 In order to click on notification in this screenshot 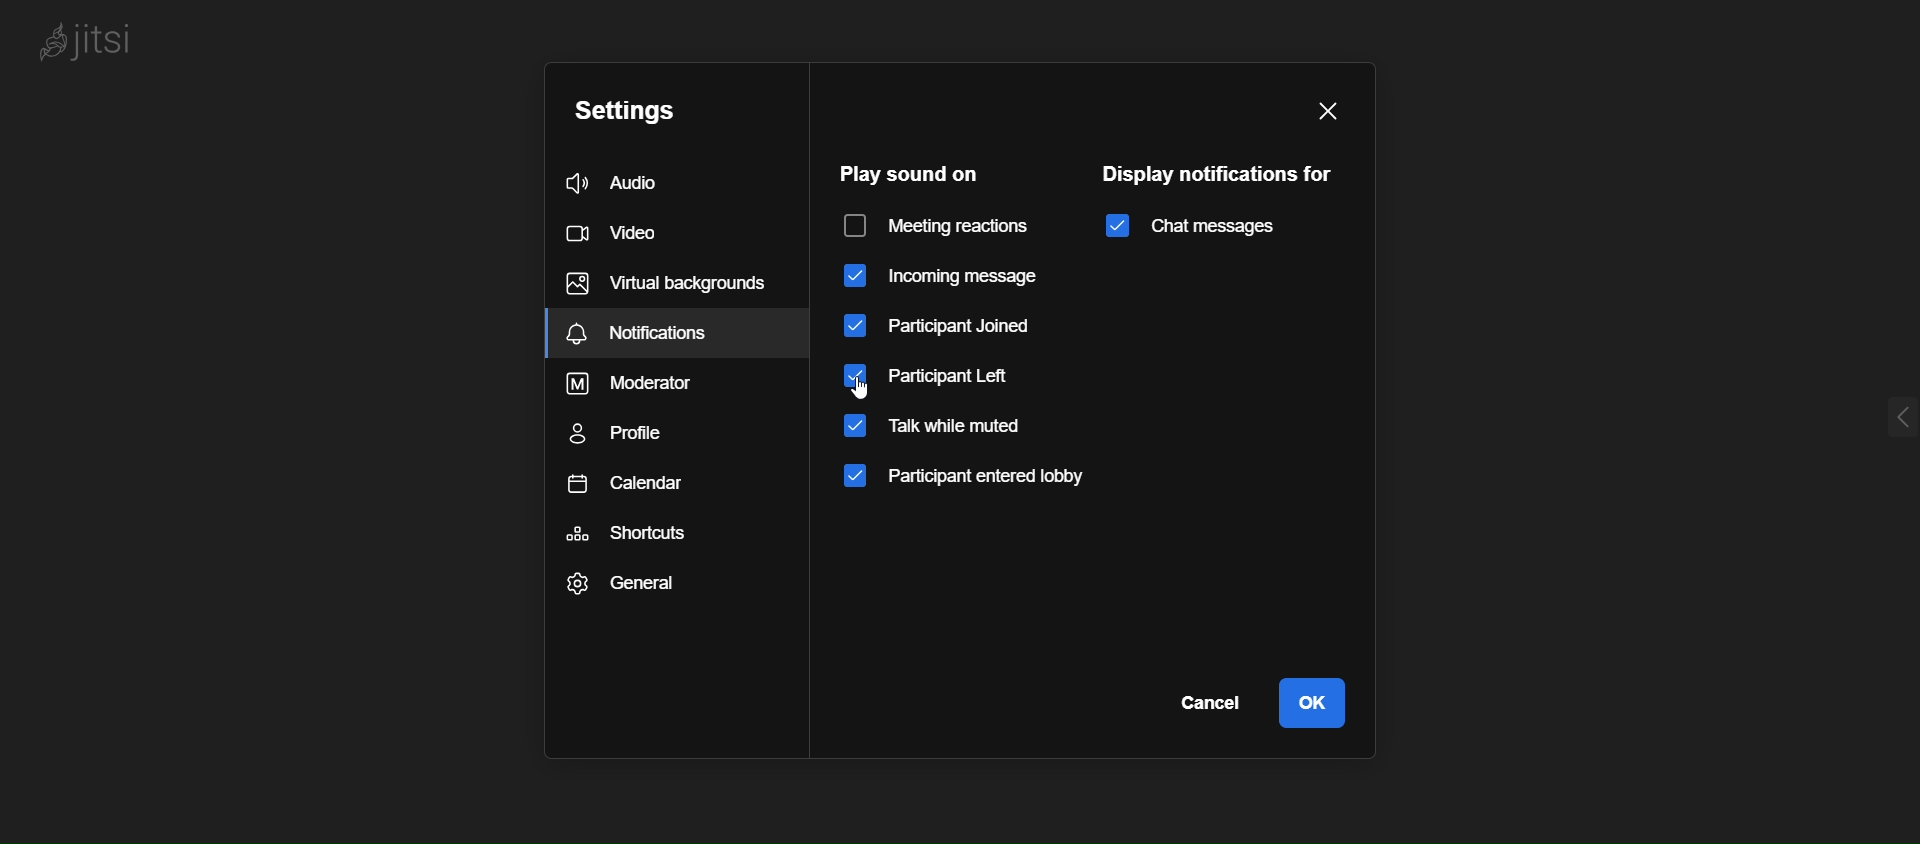, I will do `click(665, 335)`.